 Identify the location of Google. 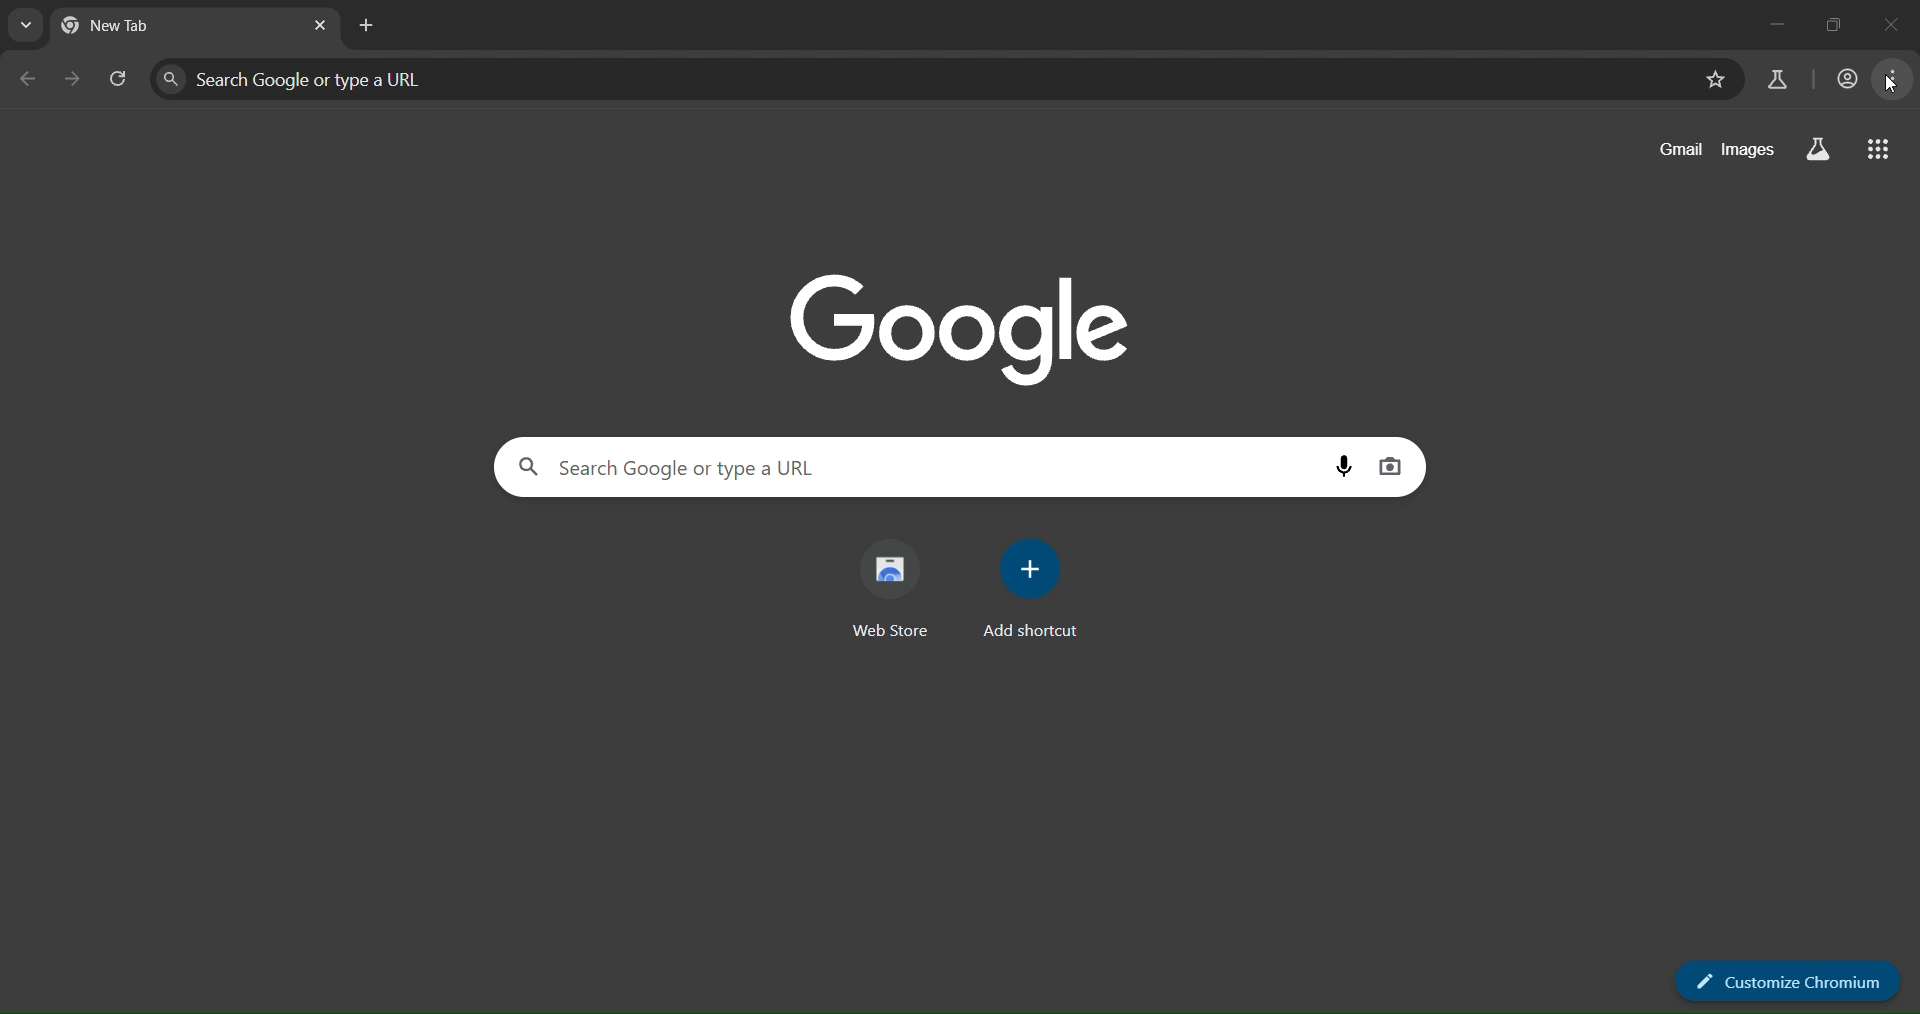
(961, 317).